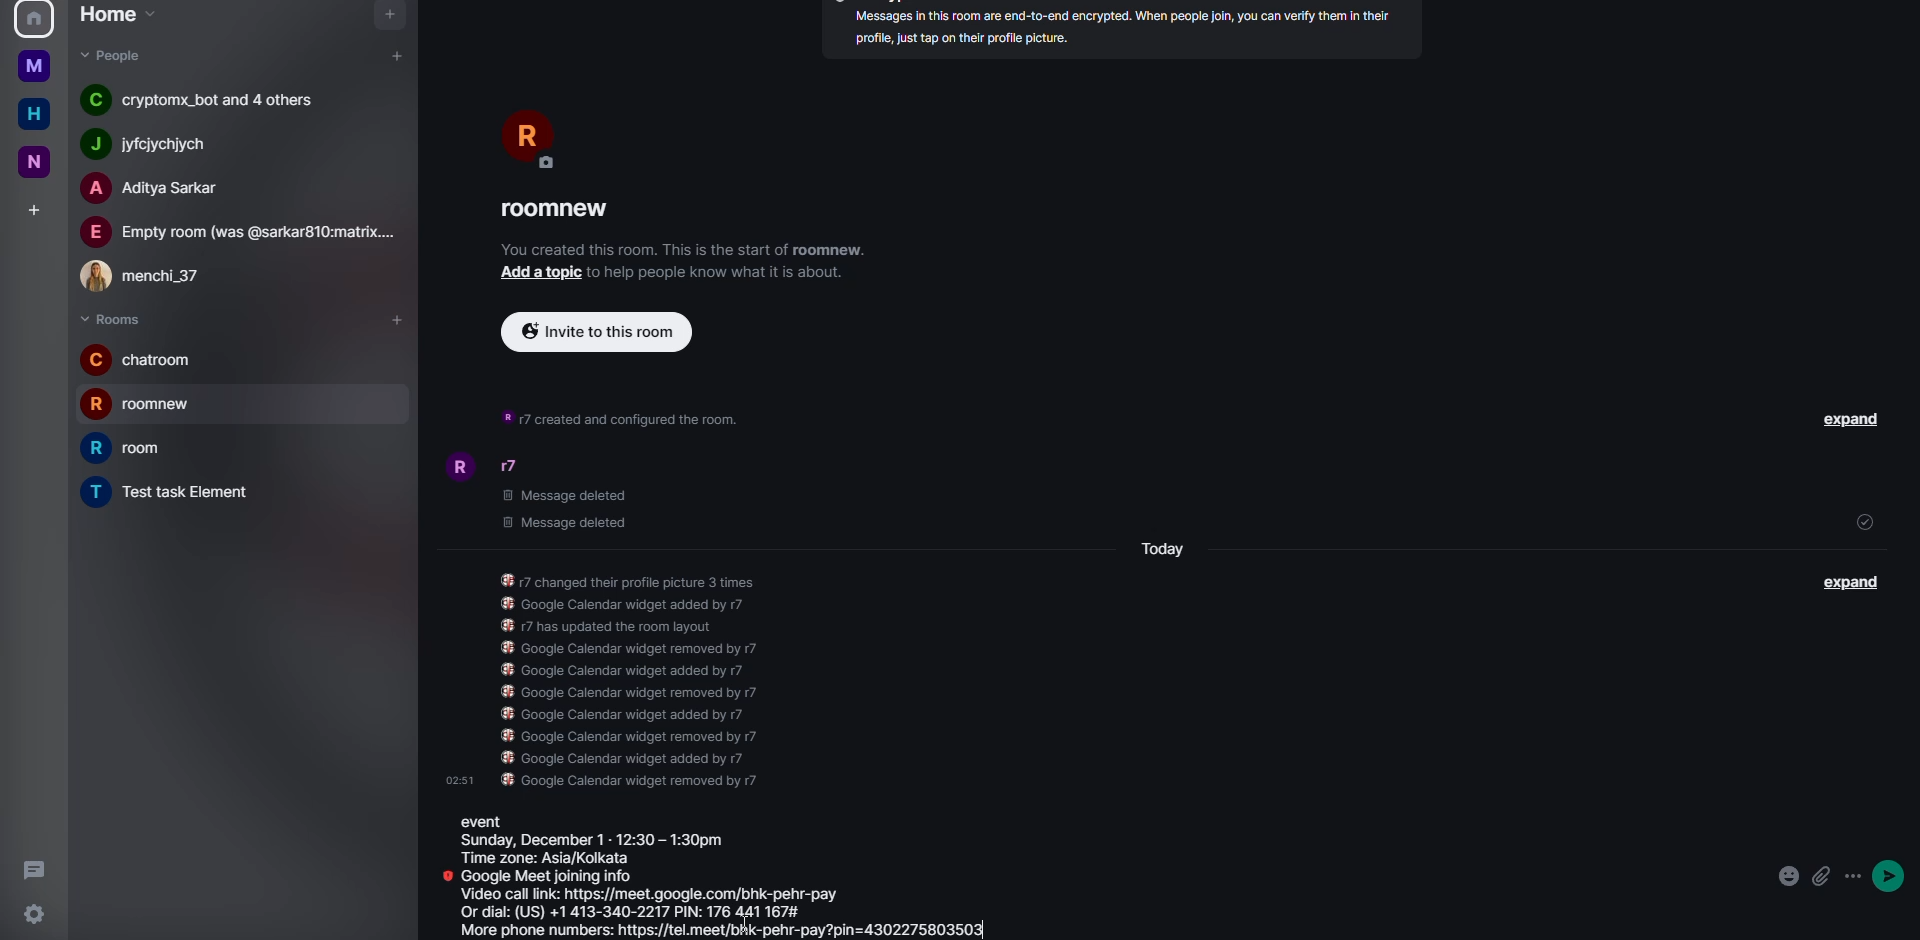 The width and height of the screenshot is (1920, 940). What do you see at coordinates (1893, 872) in the screenshot?
I see `send` at bounding box center [1893, 872].